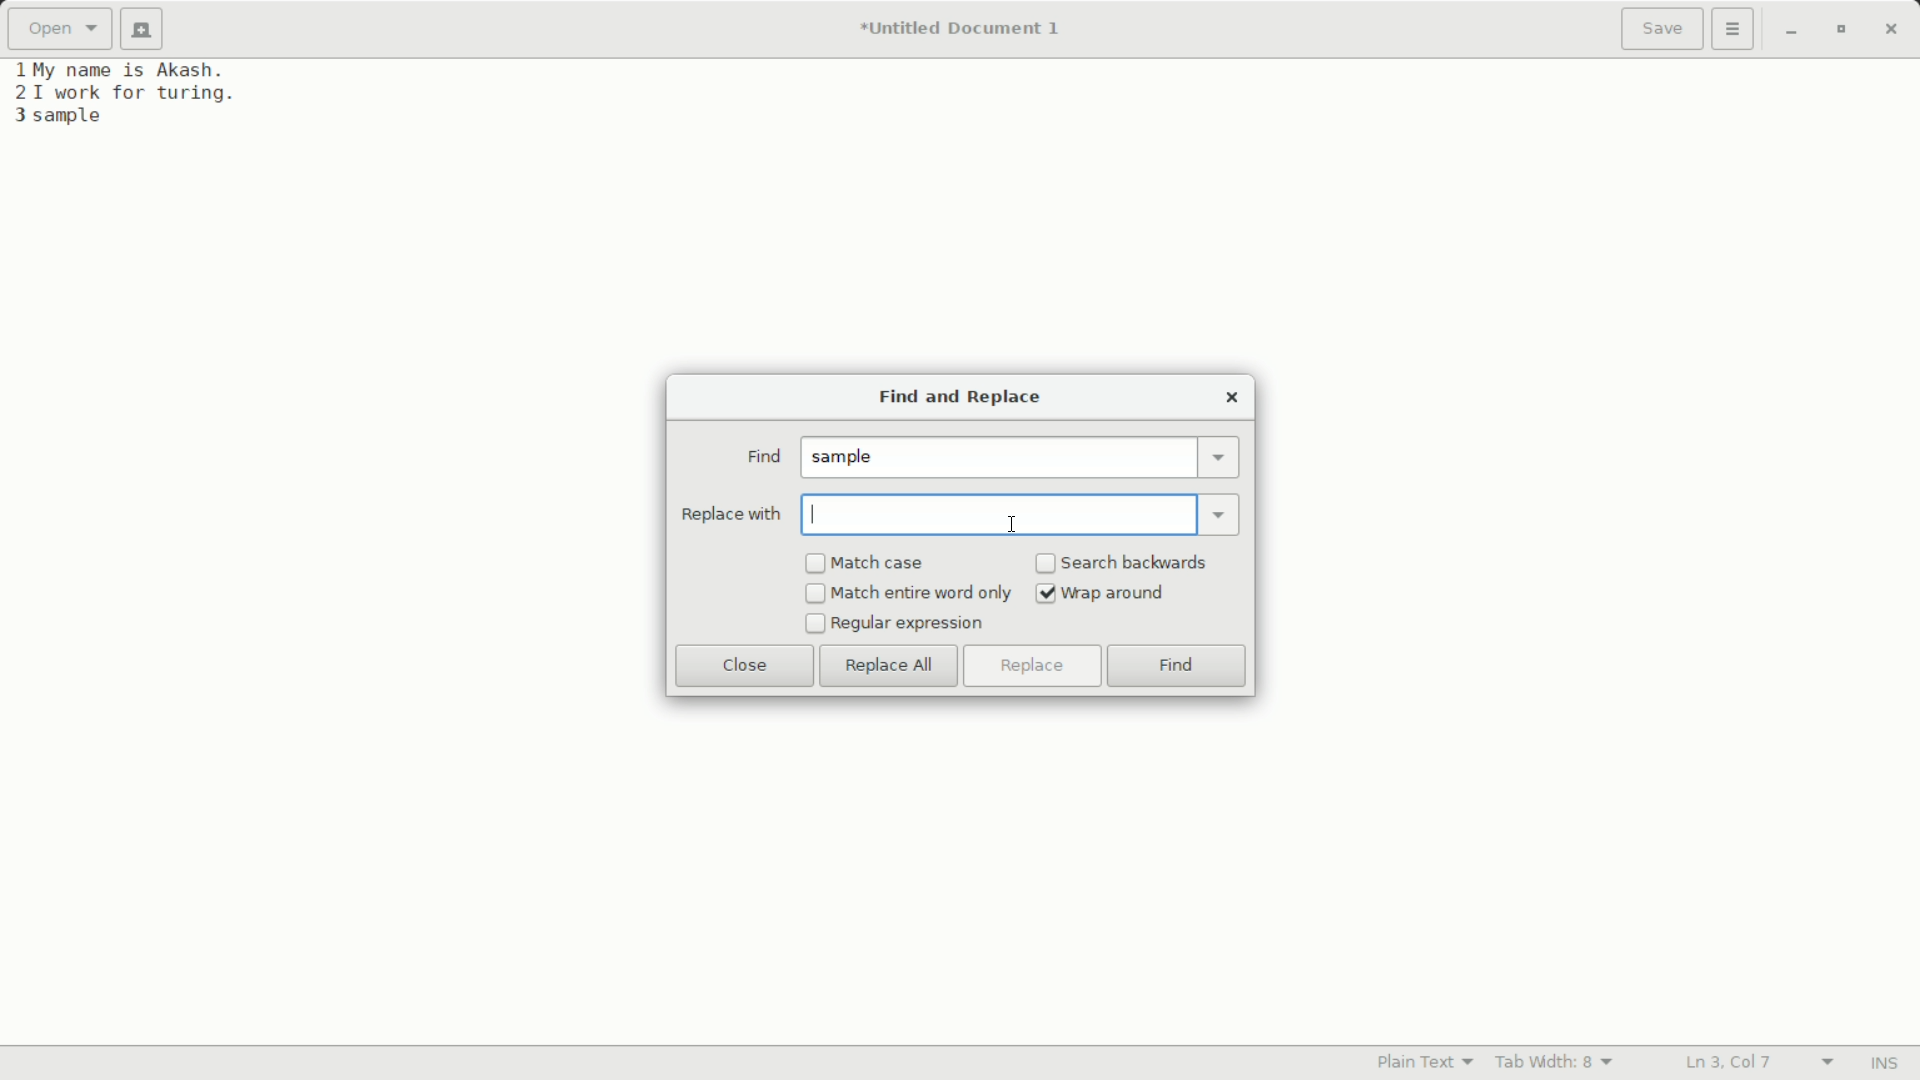 Image resolution: width=1920 pixels, height=1080 pixels. I want to click on wrap around, so click(1117, 594).